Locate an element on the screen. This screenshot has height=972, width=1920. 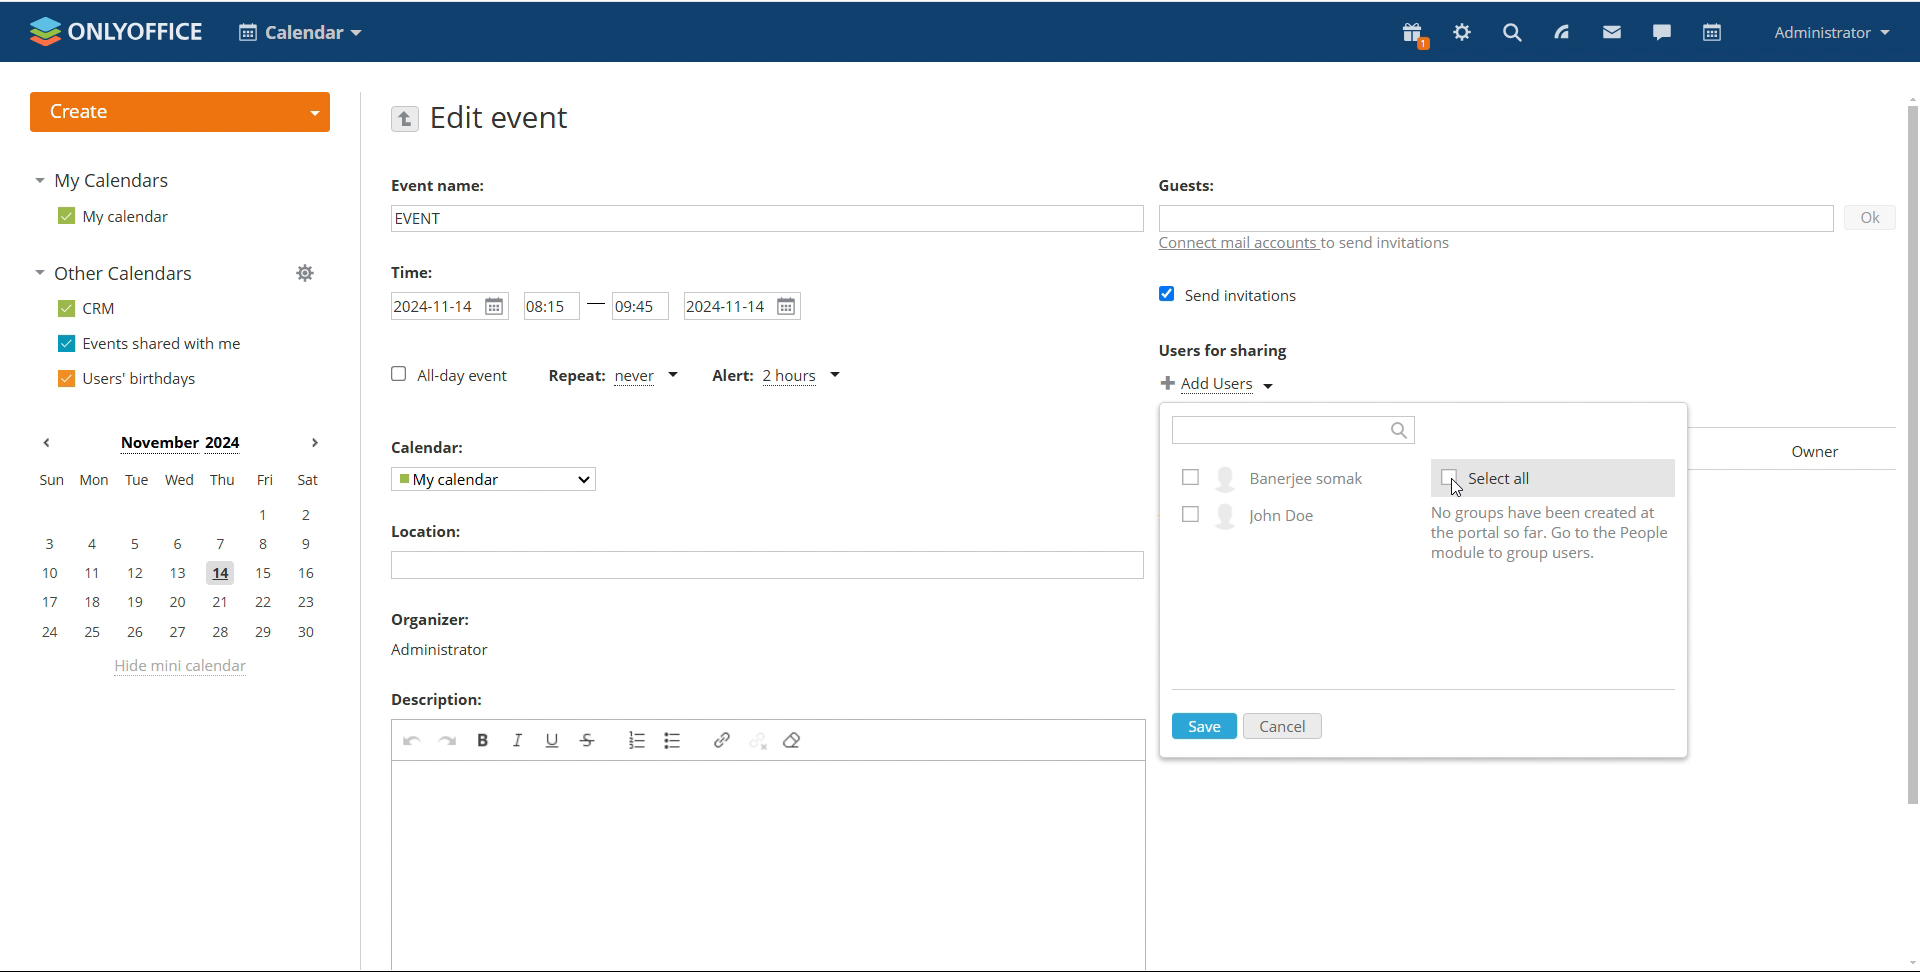
add locaton is located at coordinates (767, 565).